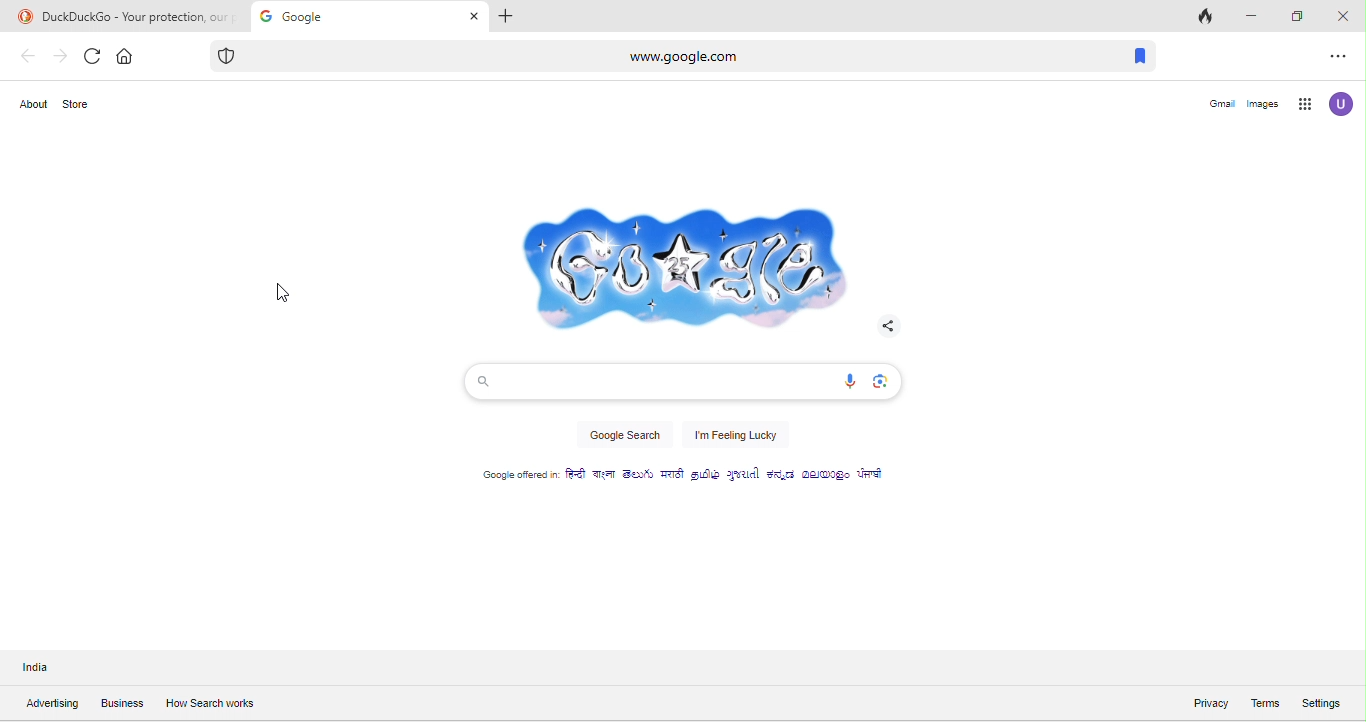 Image resolution: width=1366 pixels, height=722 pixels. What do you see at coordinates (1330, 701) in the screenshot?
I see `settings` at bounding box center [1330, 701].